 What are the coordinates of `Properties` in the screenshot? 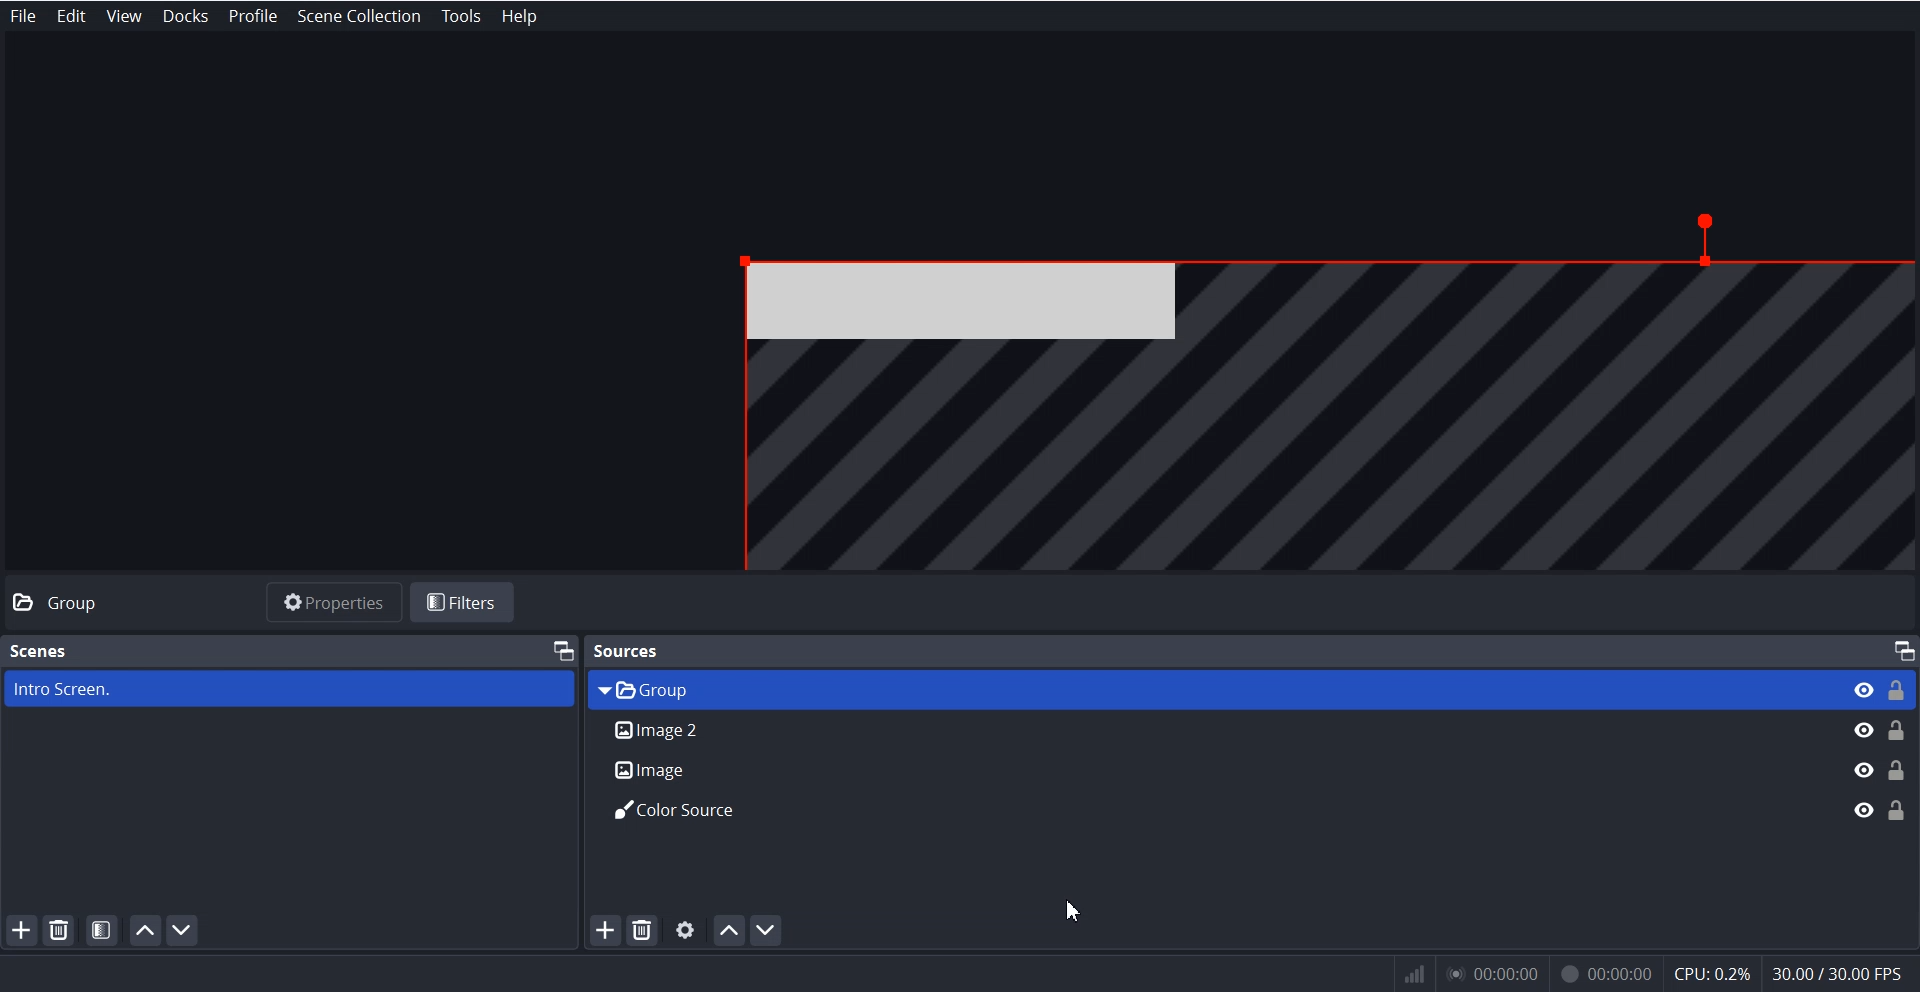 It's located at (333, 601).